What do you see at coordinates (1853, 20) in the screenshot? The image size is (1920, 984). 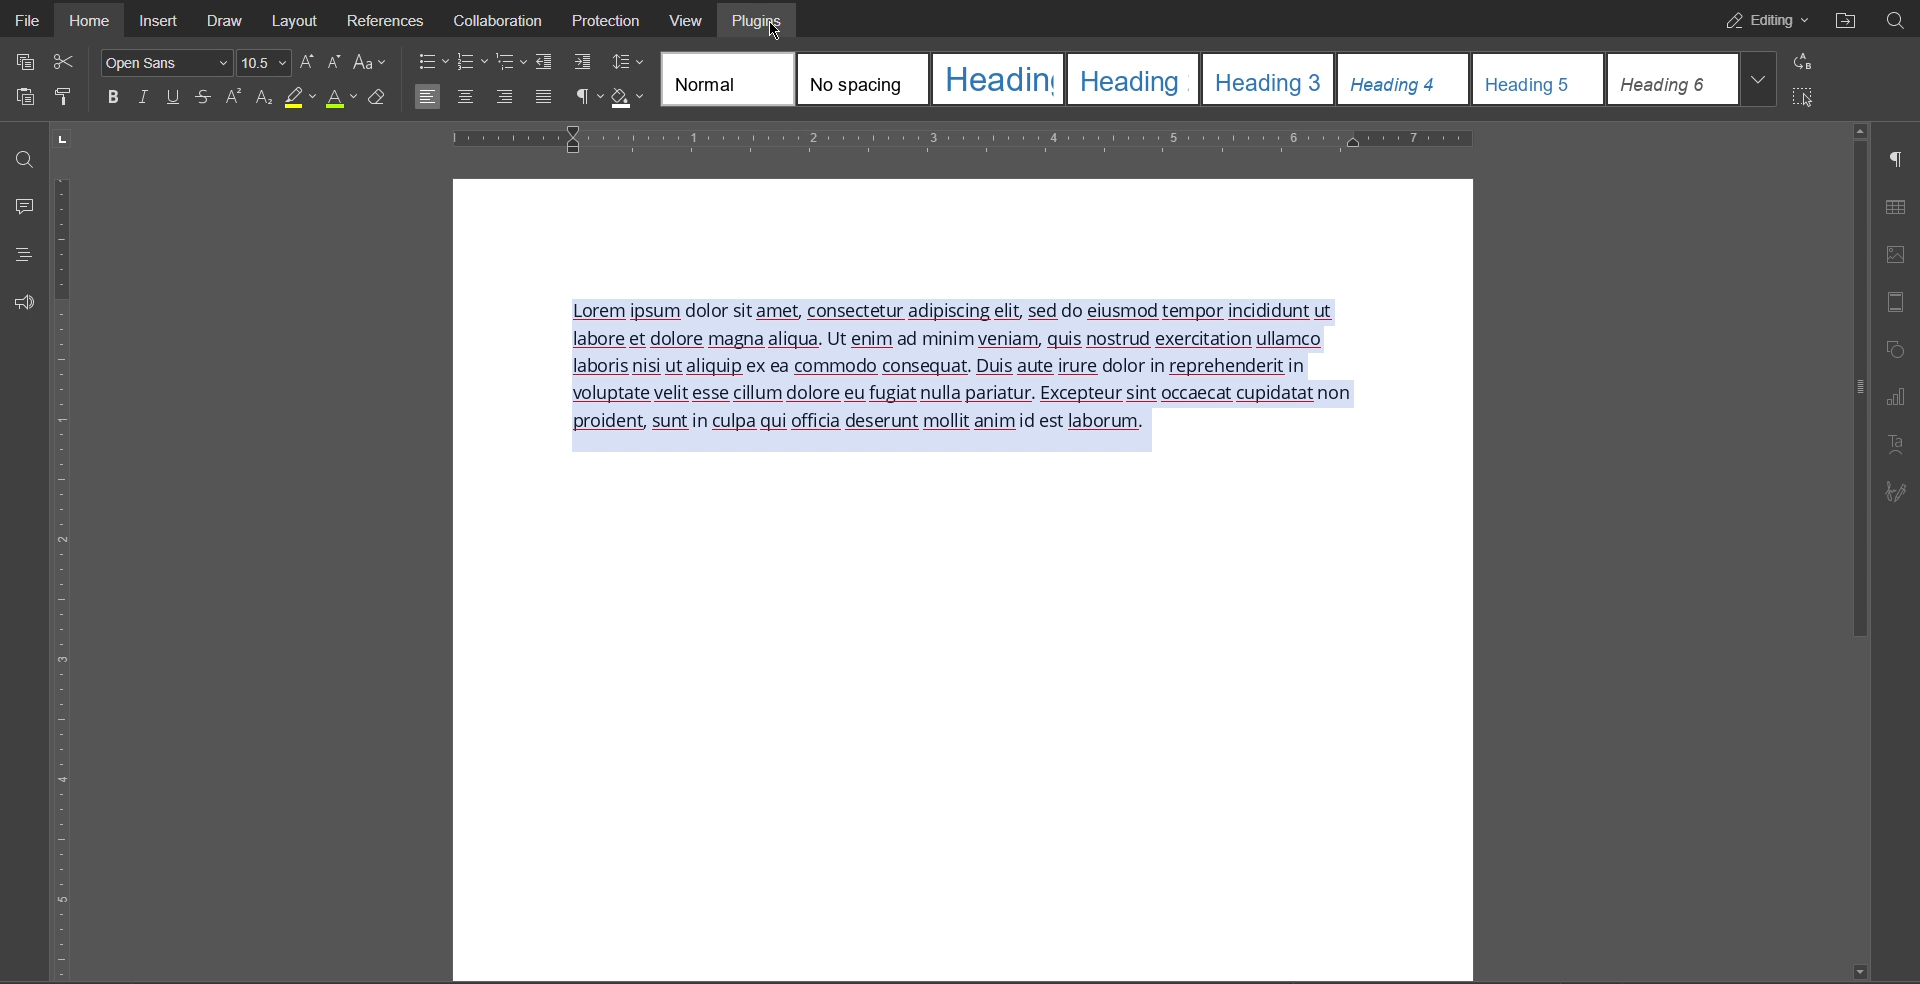 I see `Open File Location` at bounding box center [1853, 20].